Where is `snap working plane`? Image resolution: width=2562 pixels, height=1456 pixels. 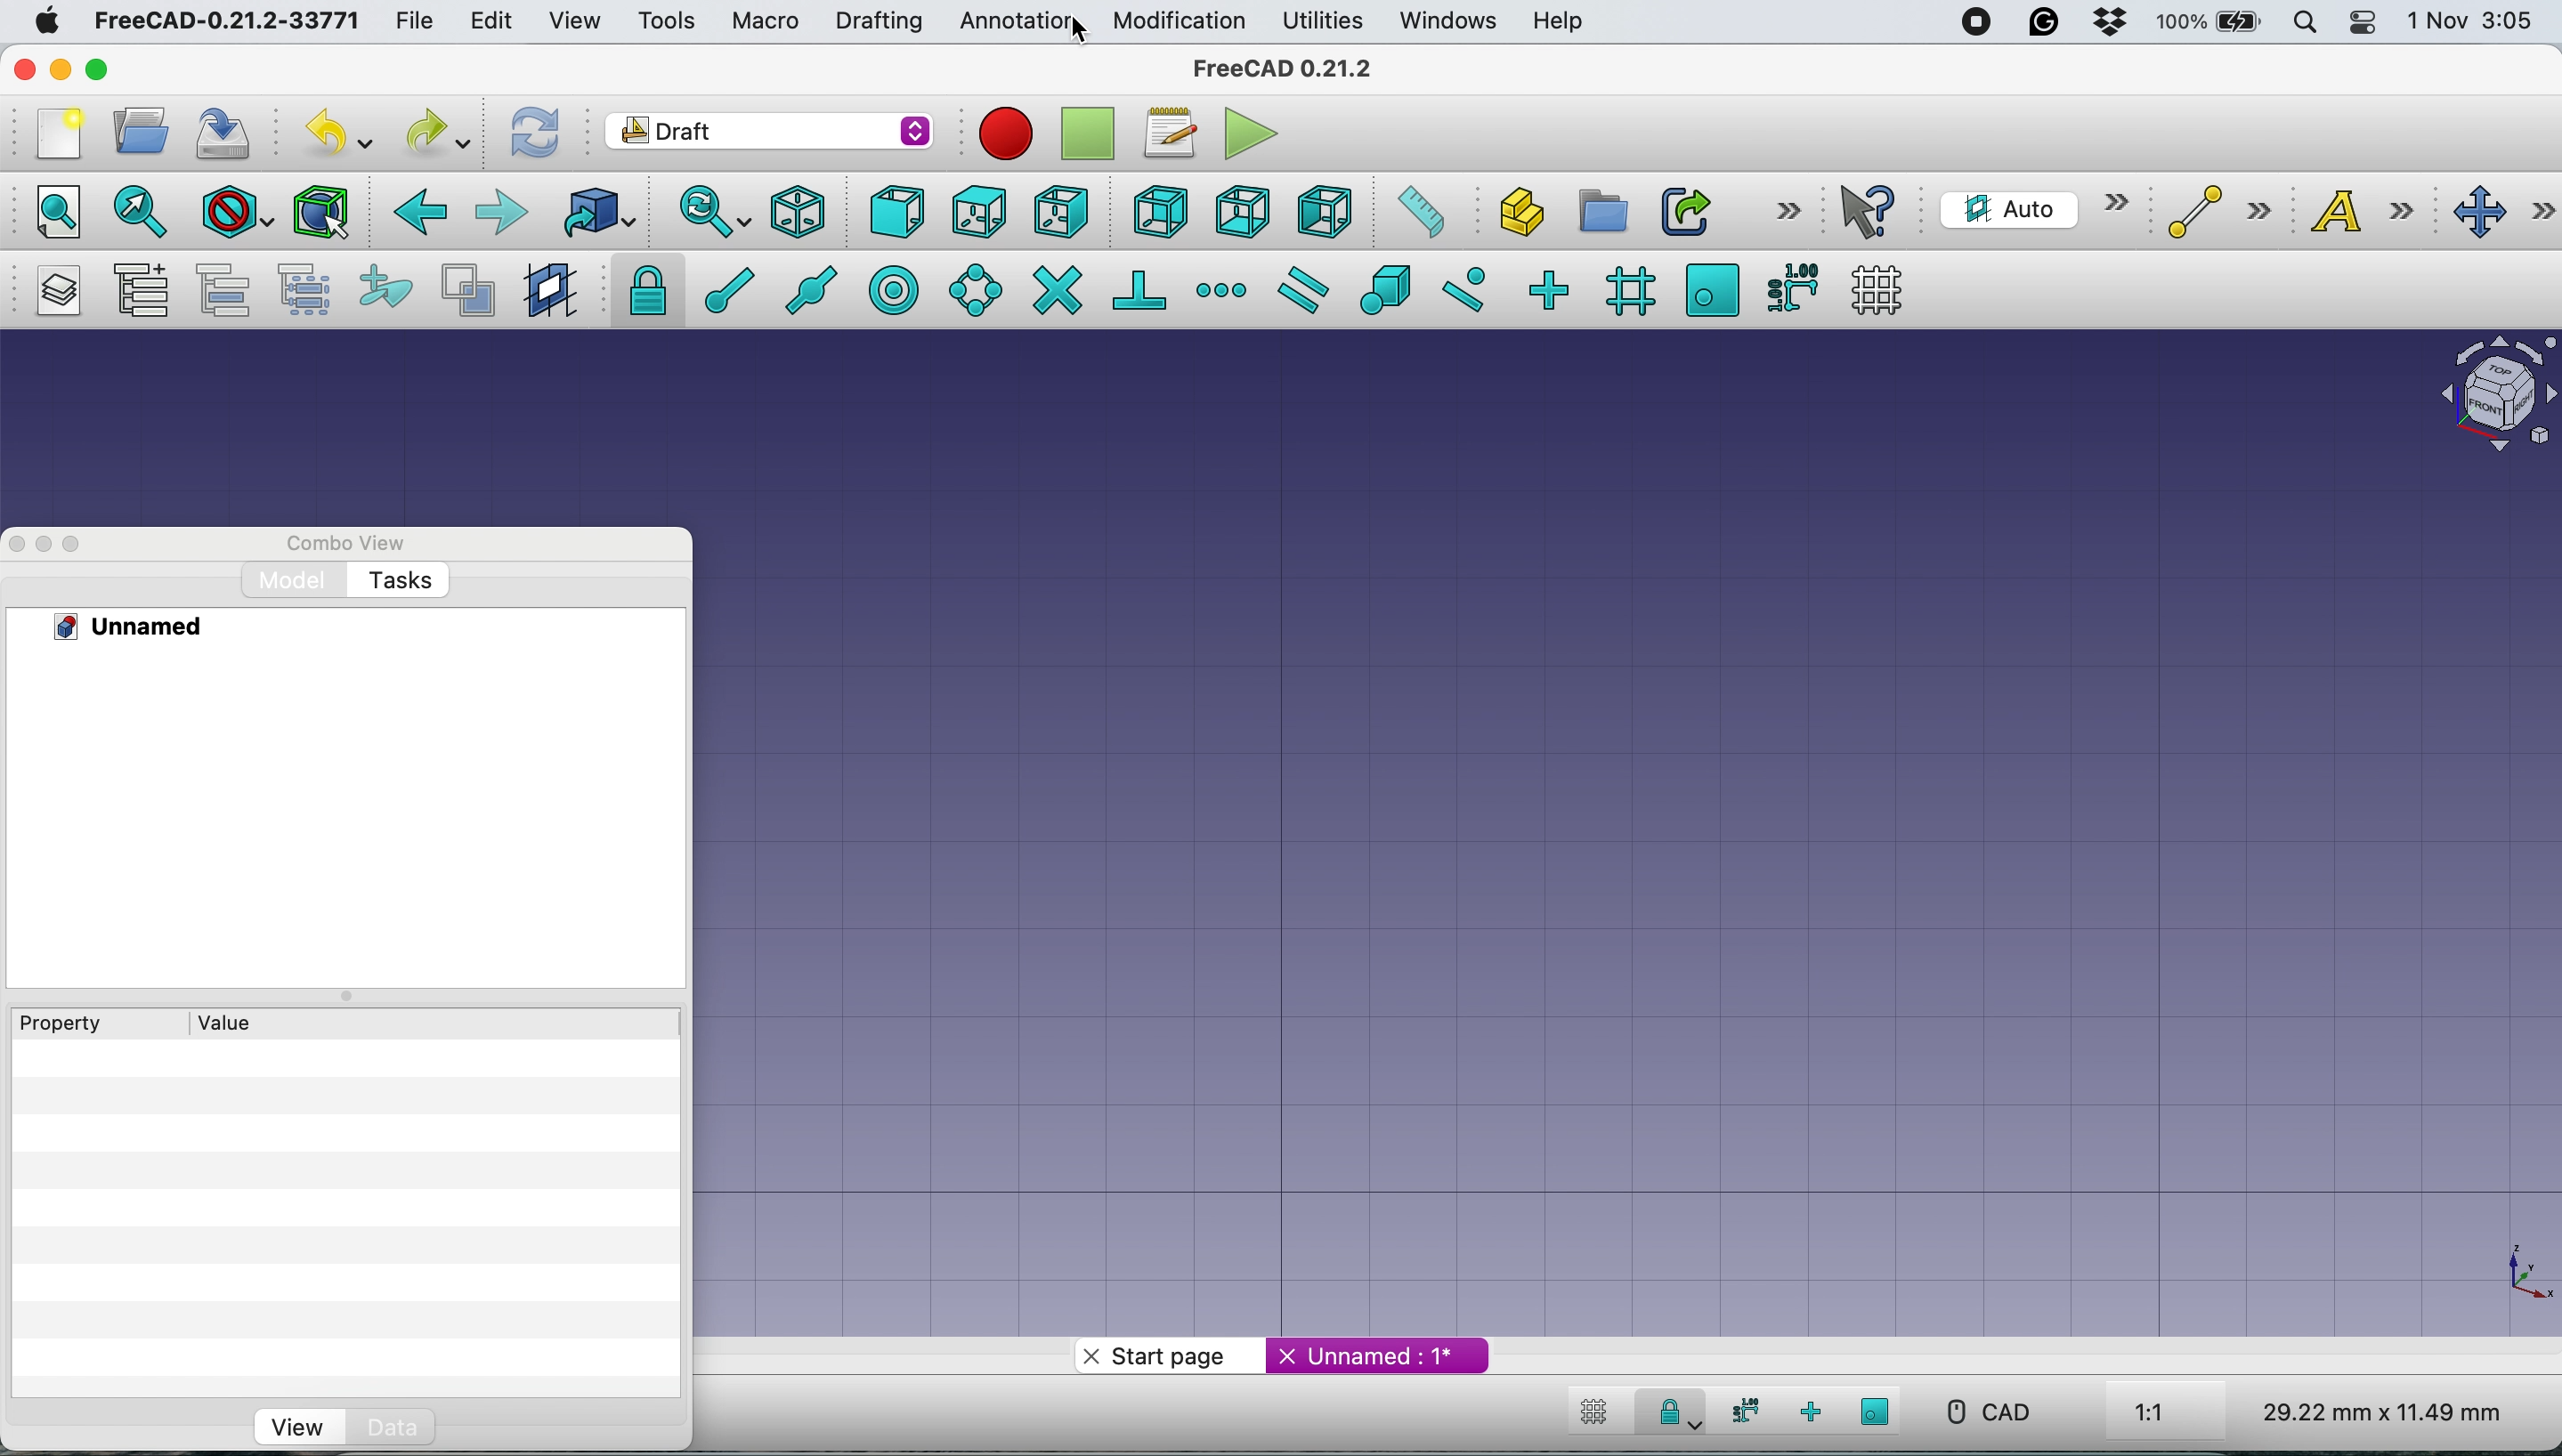
snap working plane is located at coordinates (1884, 1408).